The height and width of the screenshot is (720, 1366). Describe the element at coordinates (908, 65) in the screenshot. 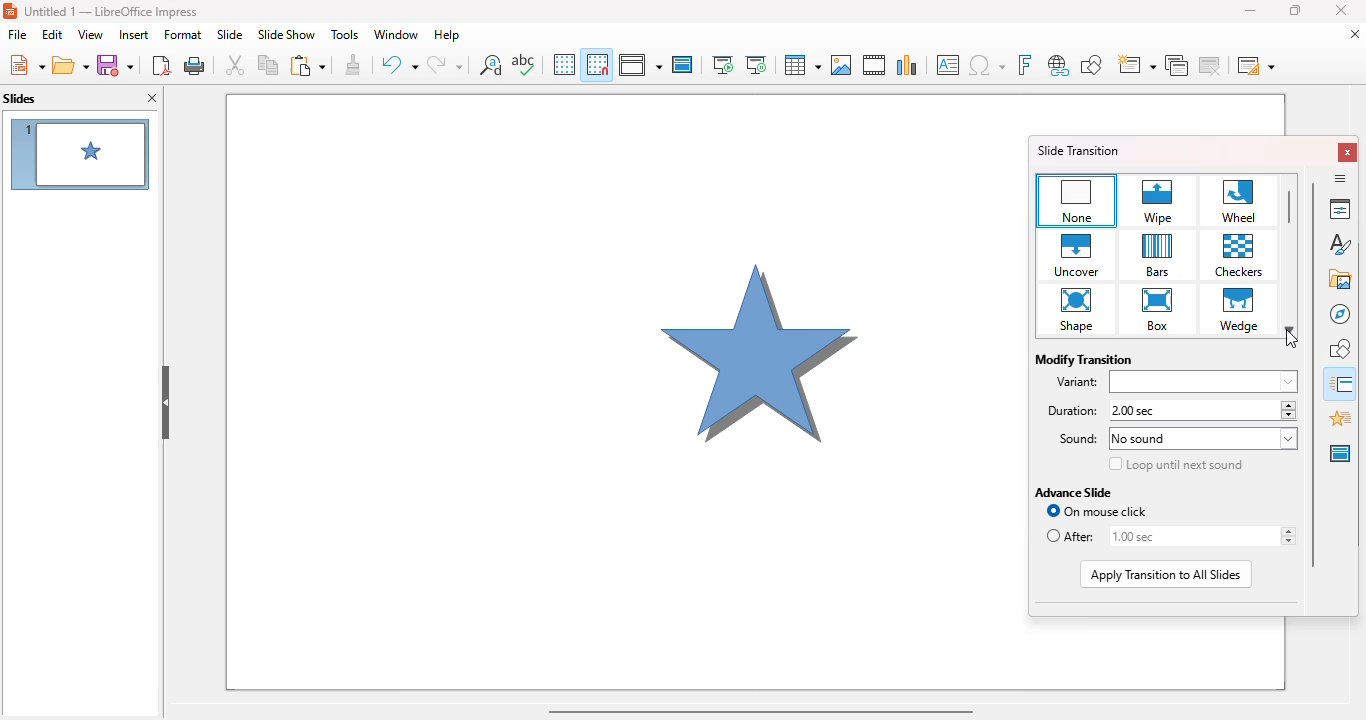

I see `insert chart` at that location.